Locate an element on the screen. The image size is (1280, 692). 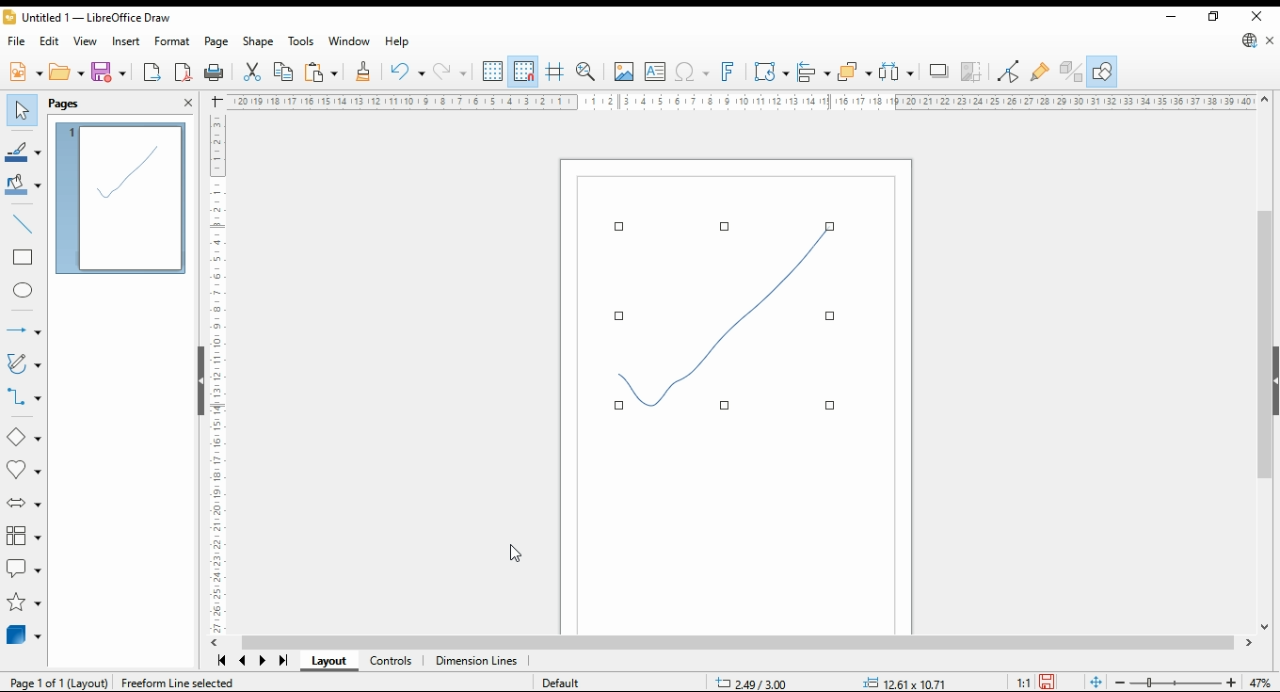
 clone formatting is located at coordinates (365, 71).